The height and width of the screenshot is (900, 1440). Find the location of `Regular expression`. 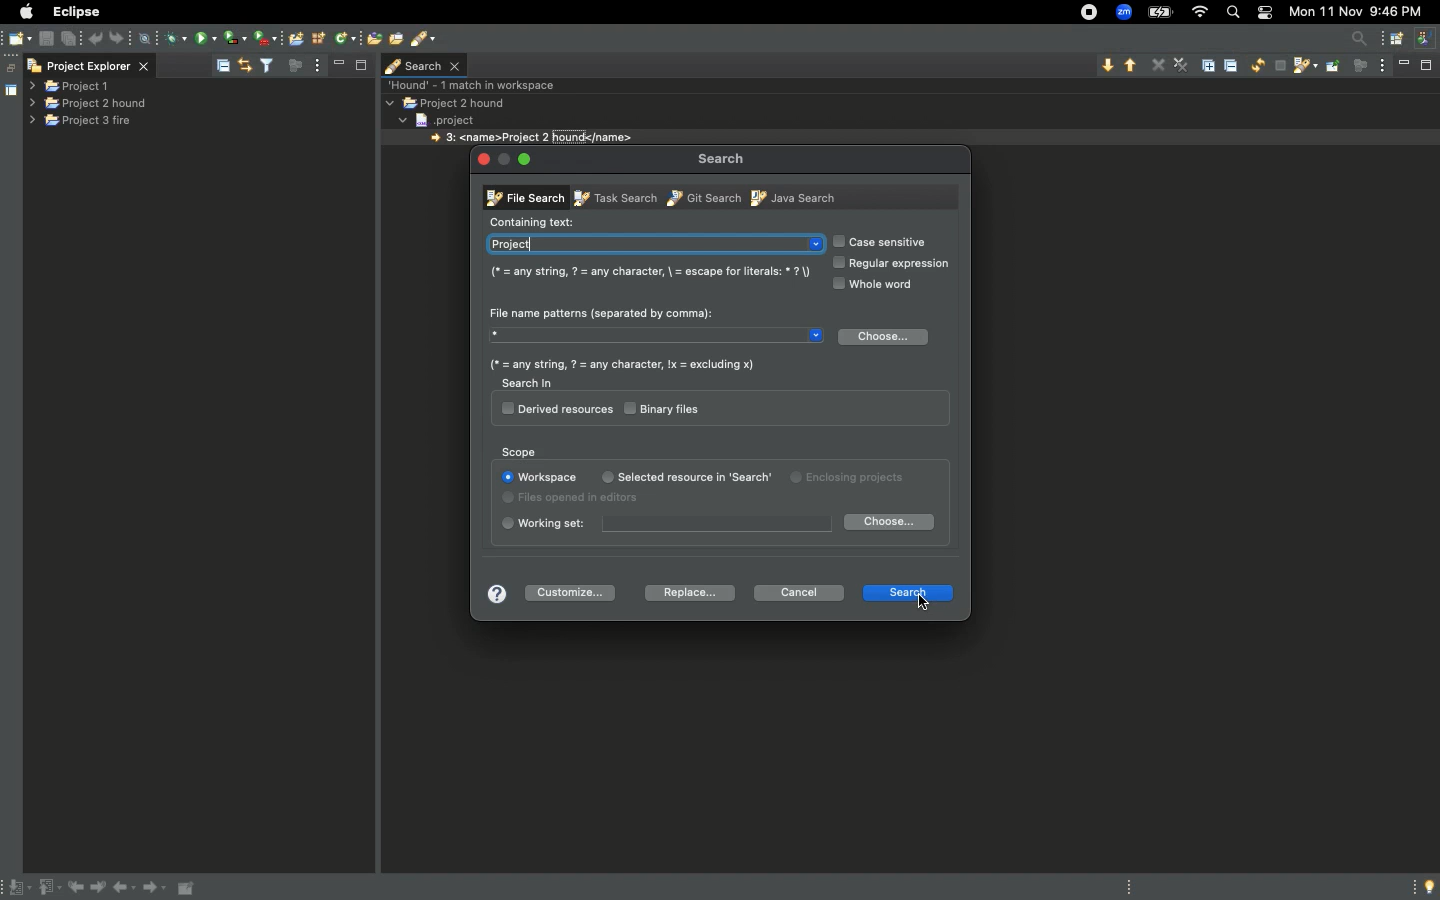

Regular expression is located at coordinates (894, 264).